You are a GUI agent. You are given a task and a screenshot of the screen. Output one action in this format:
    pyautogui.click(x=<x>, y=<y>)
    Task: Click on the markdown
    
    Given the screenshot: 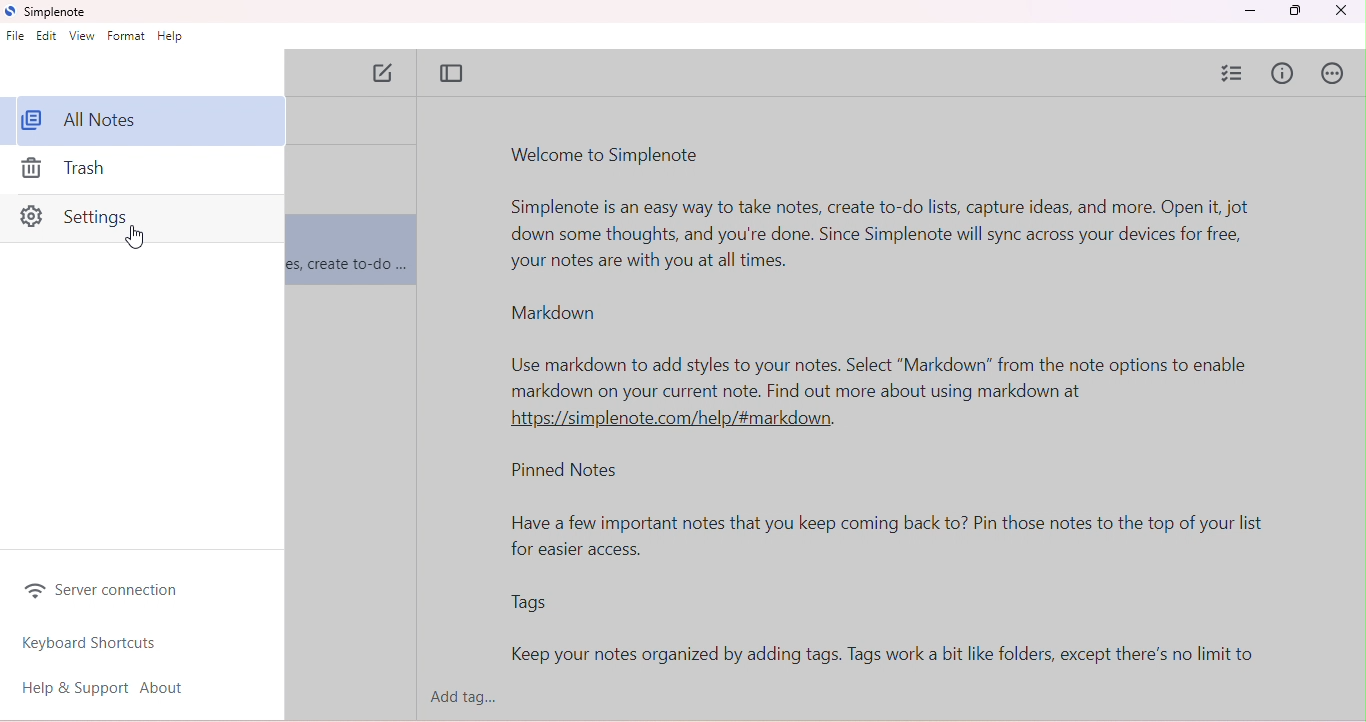 What is the action you would take?
    pyautogui.click(x=552, y=312)
    